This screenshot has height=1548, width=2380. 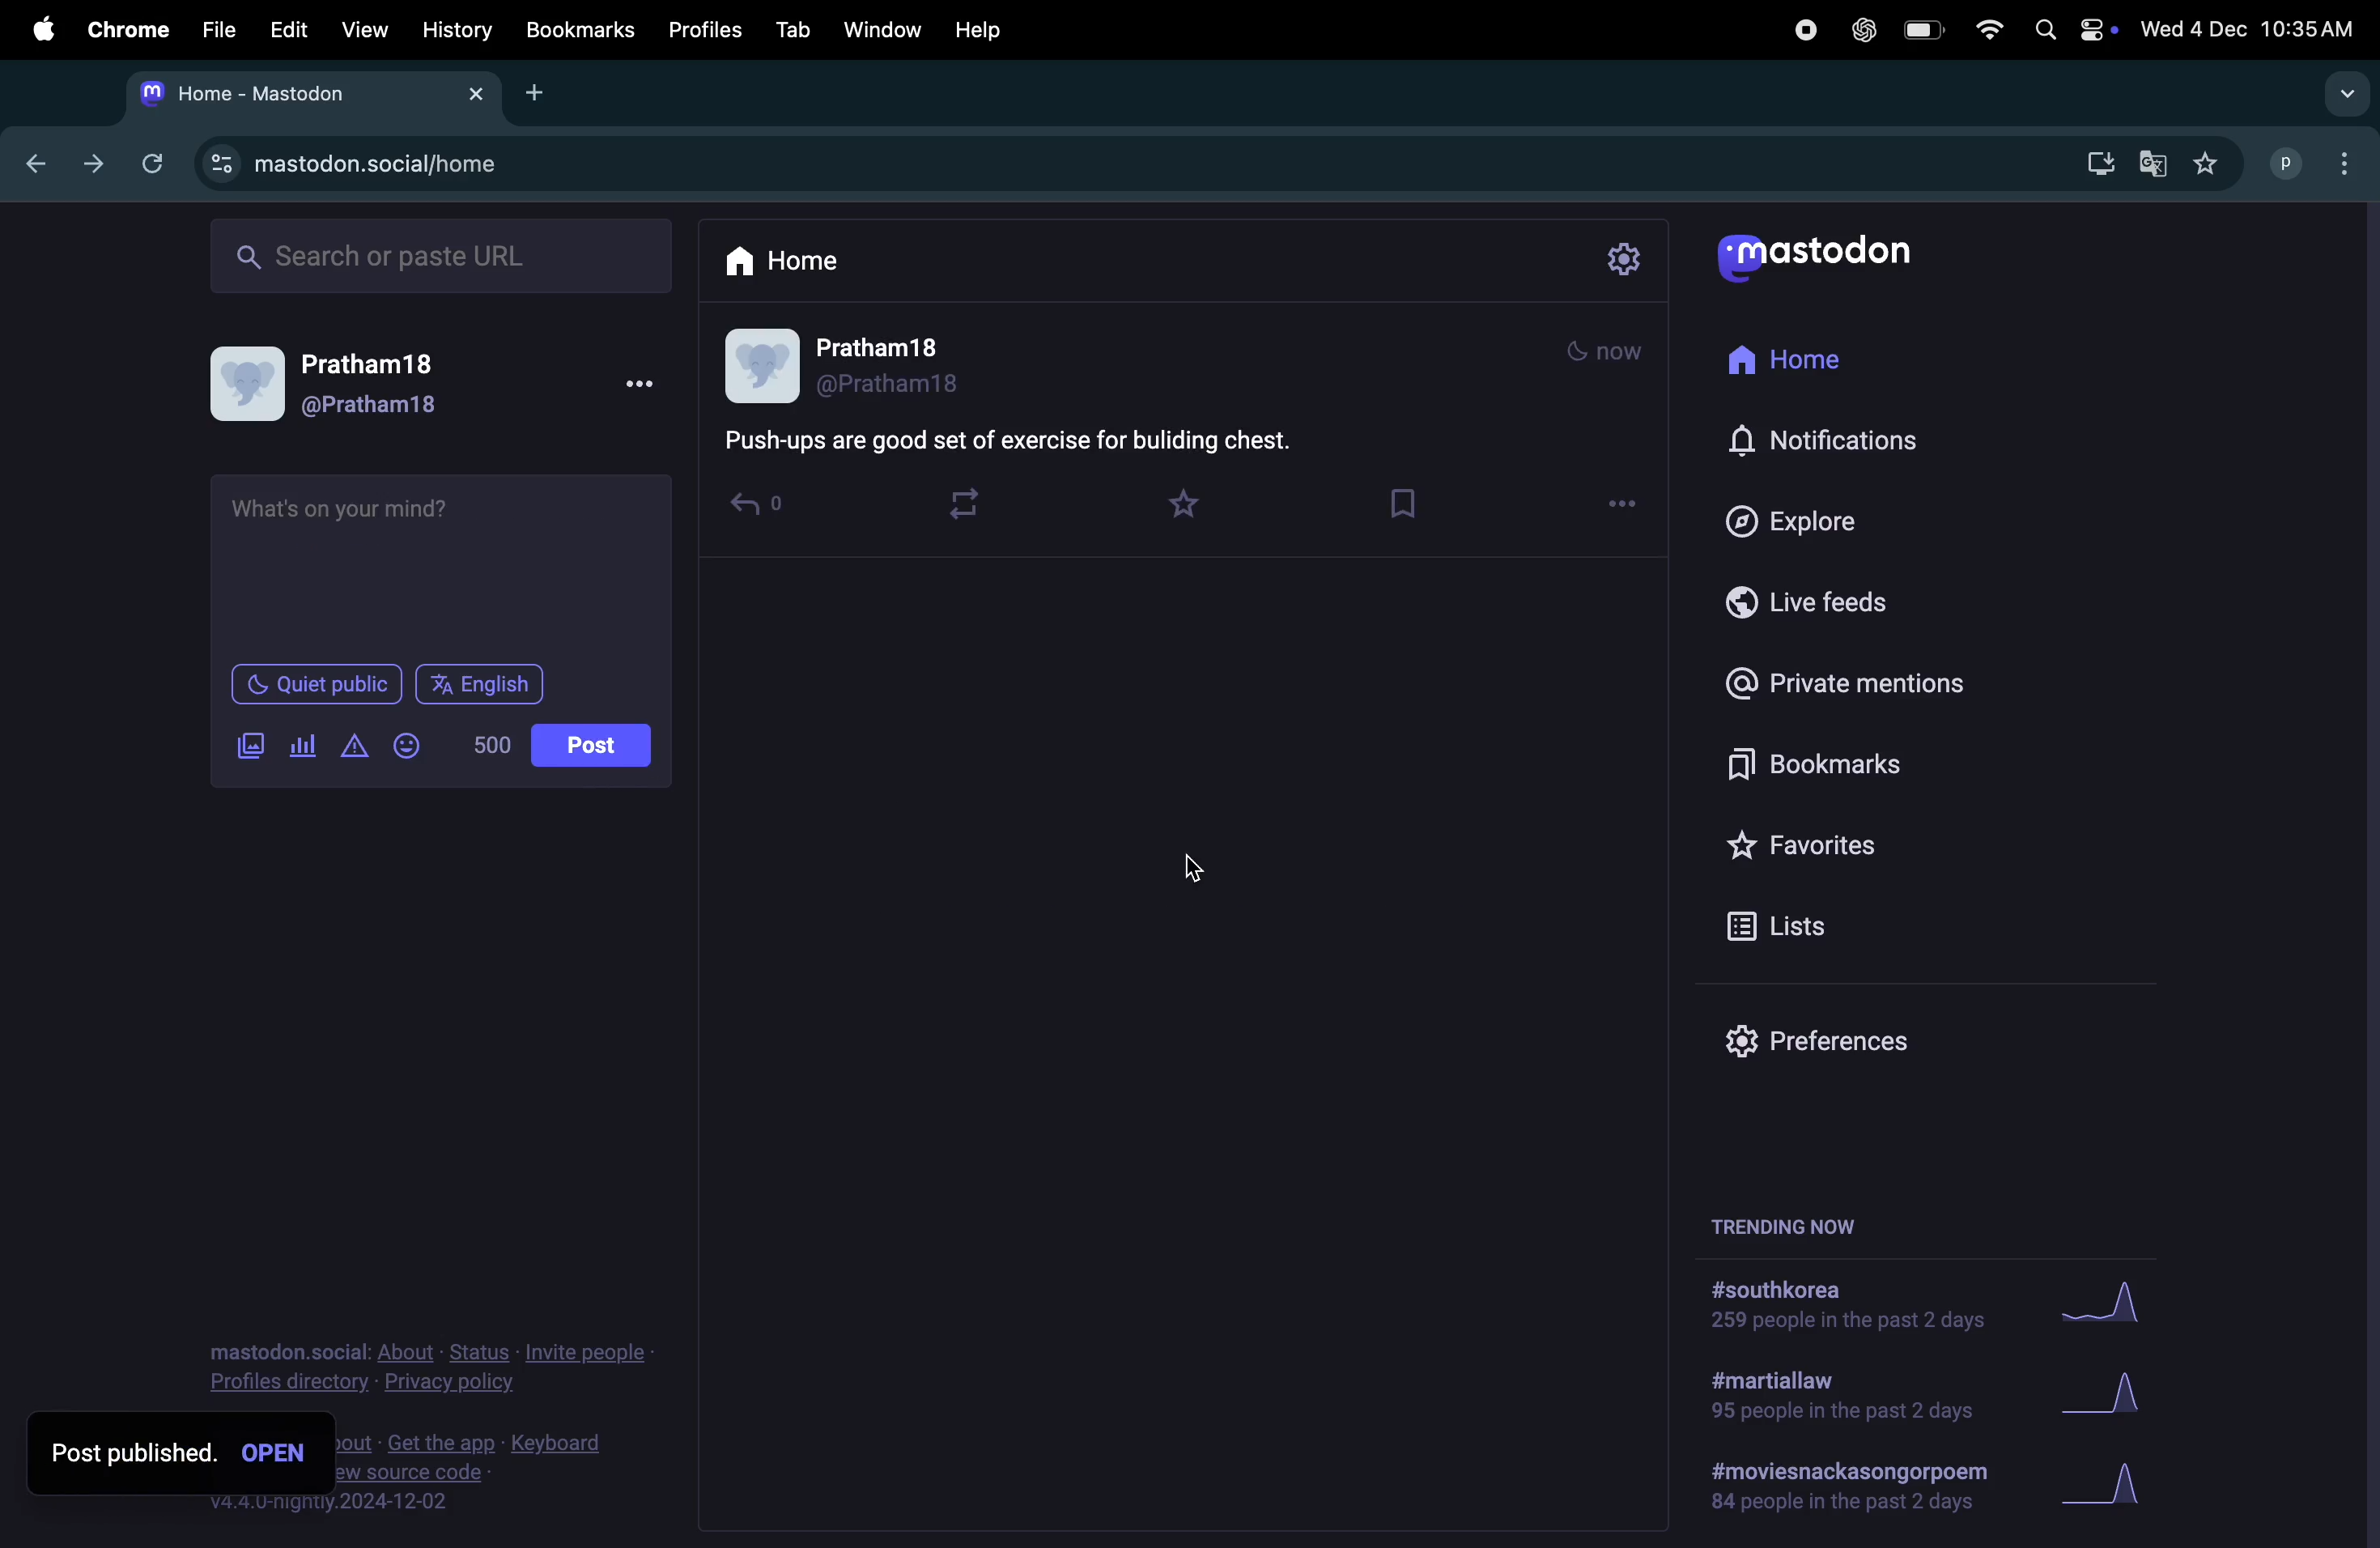 What do you see at coordinates (709, 31) in the screenshot?
I see `profiles` at bounding box center [709, 31].